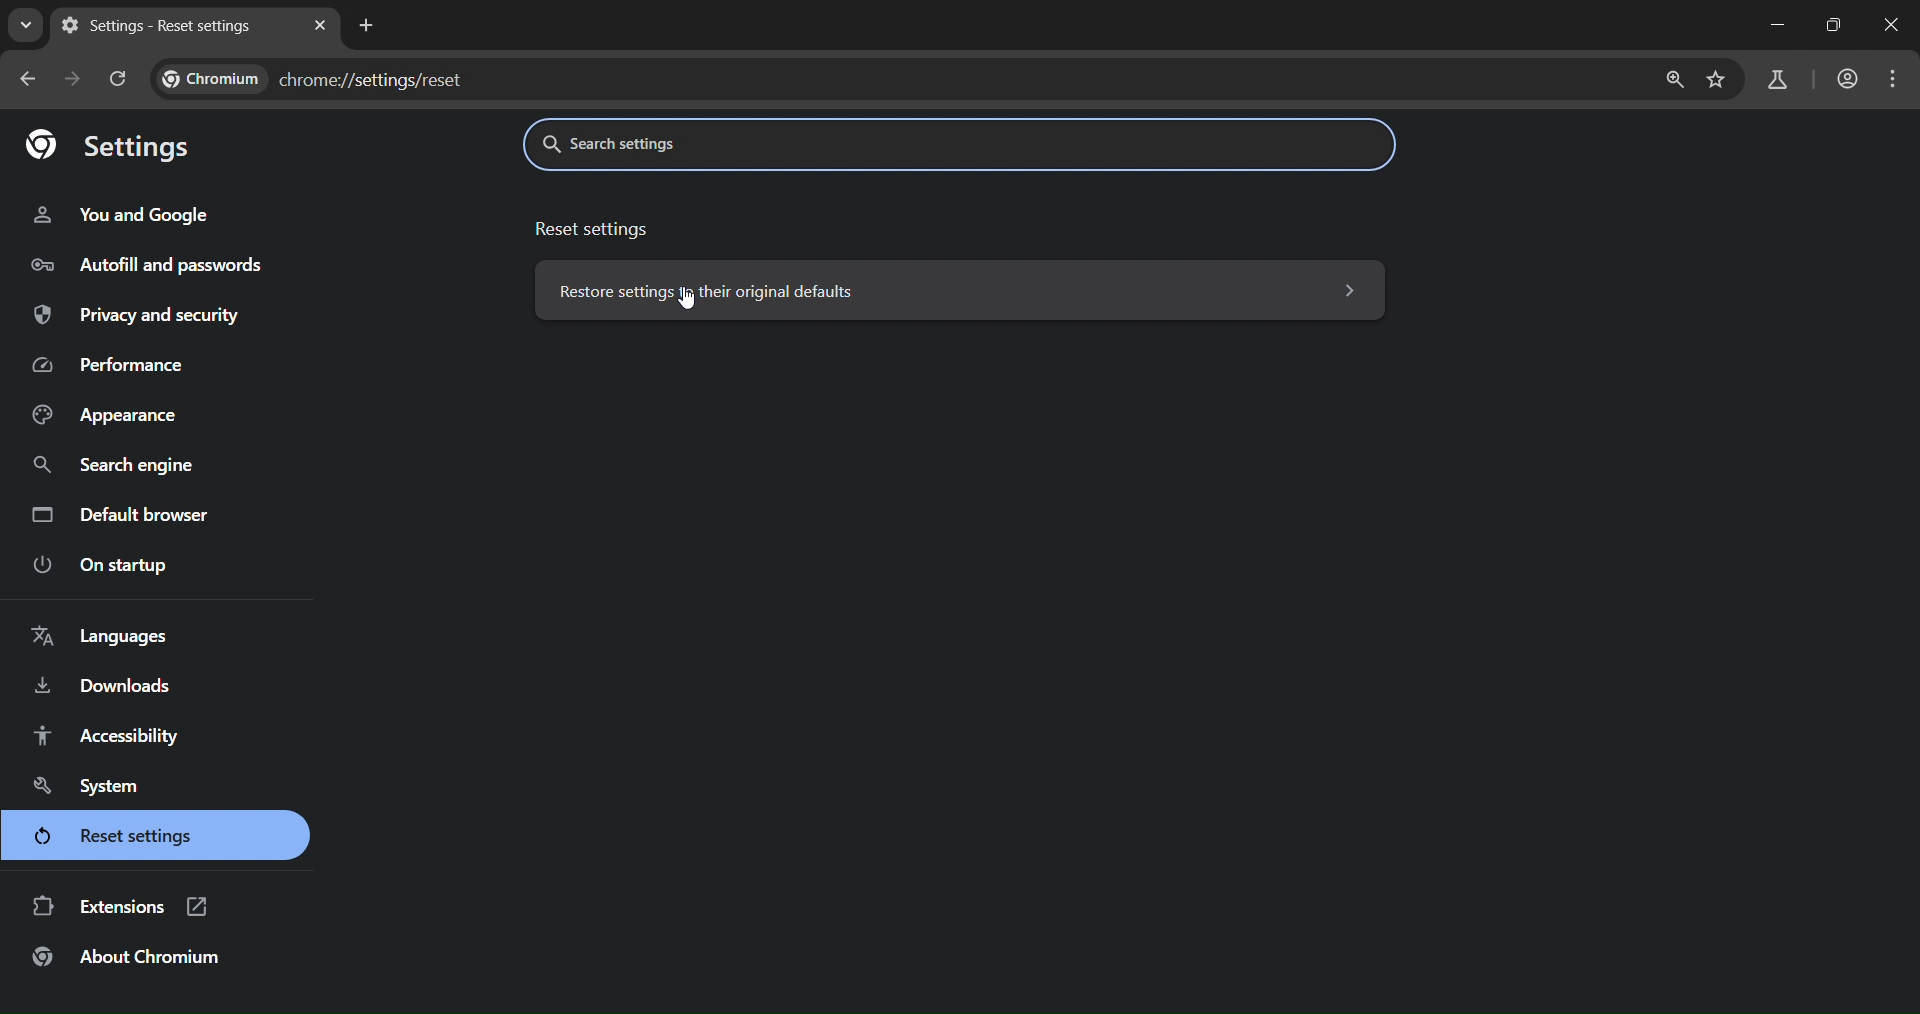 This screenshot has height=1014, width=1920. What do you see at coordinates (142, 314) in the screenshot?
I see `privacy and security` at bounding box center [142, 314].